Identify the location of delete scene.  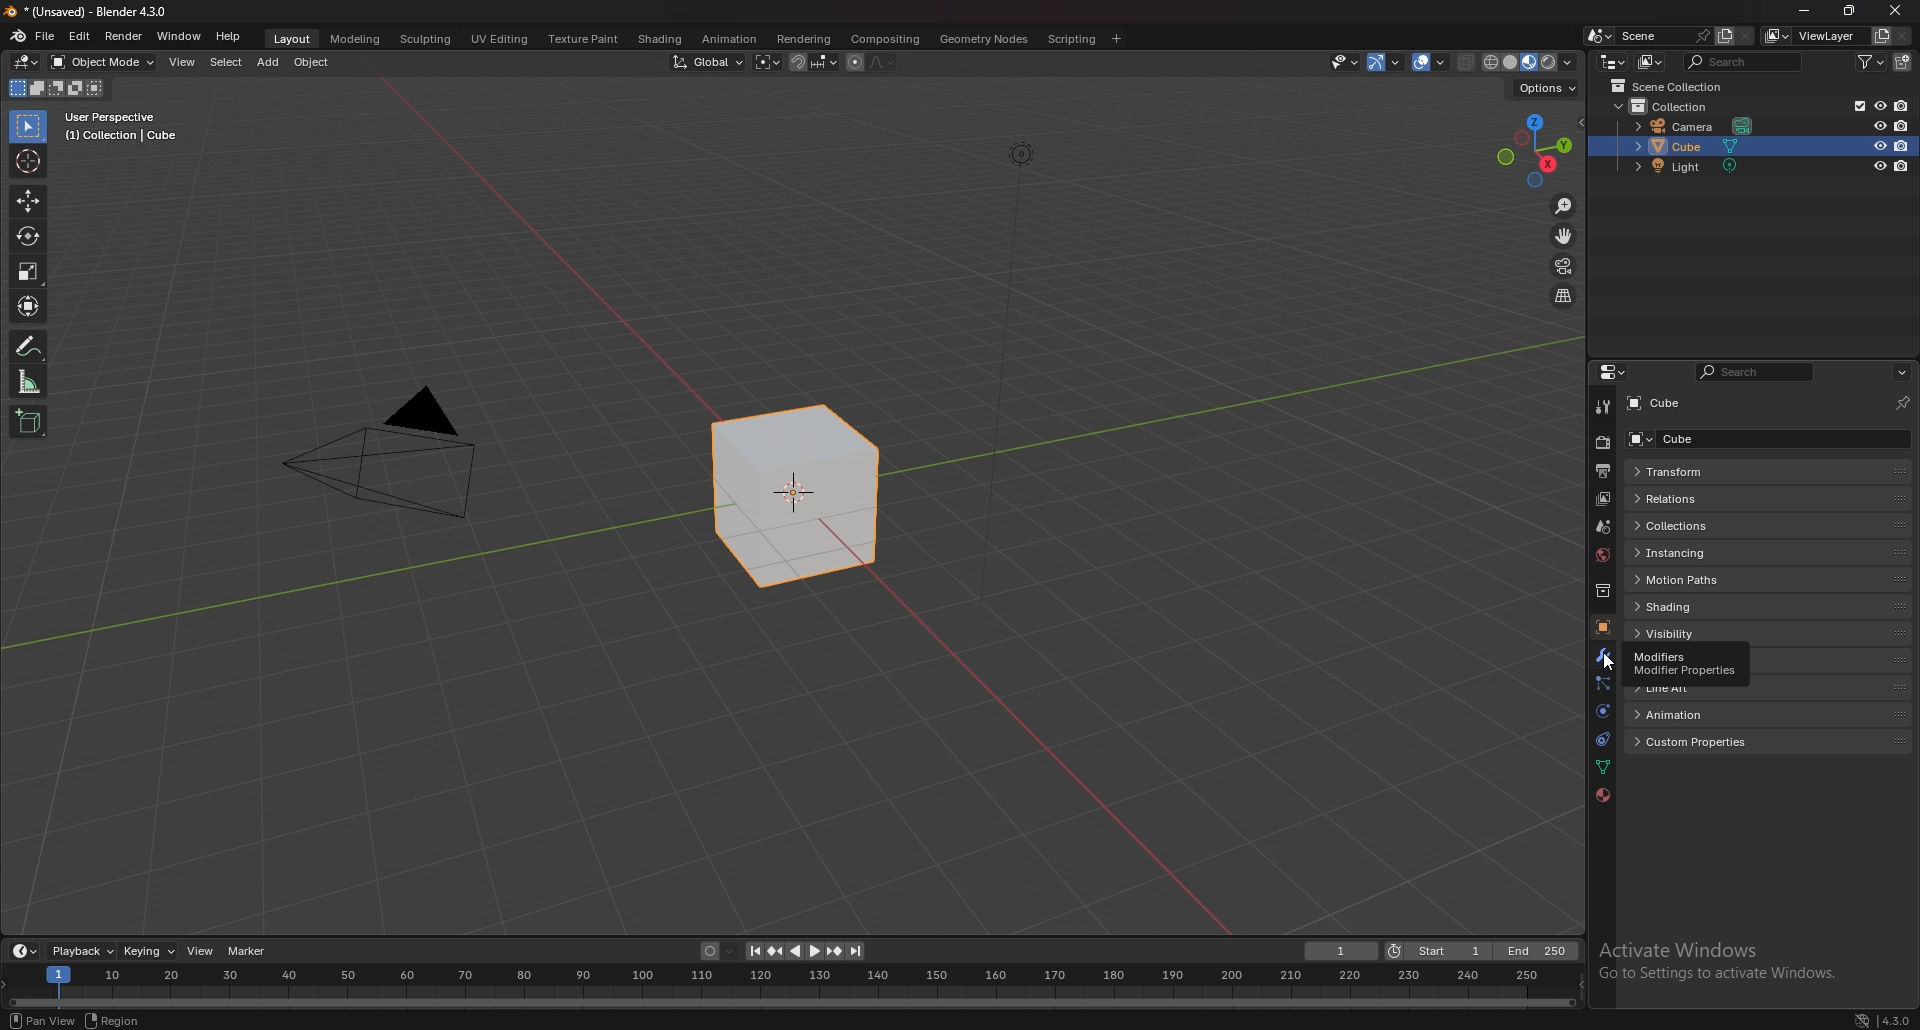
(1745, 36).